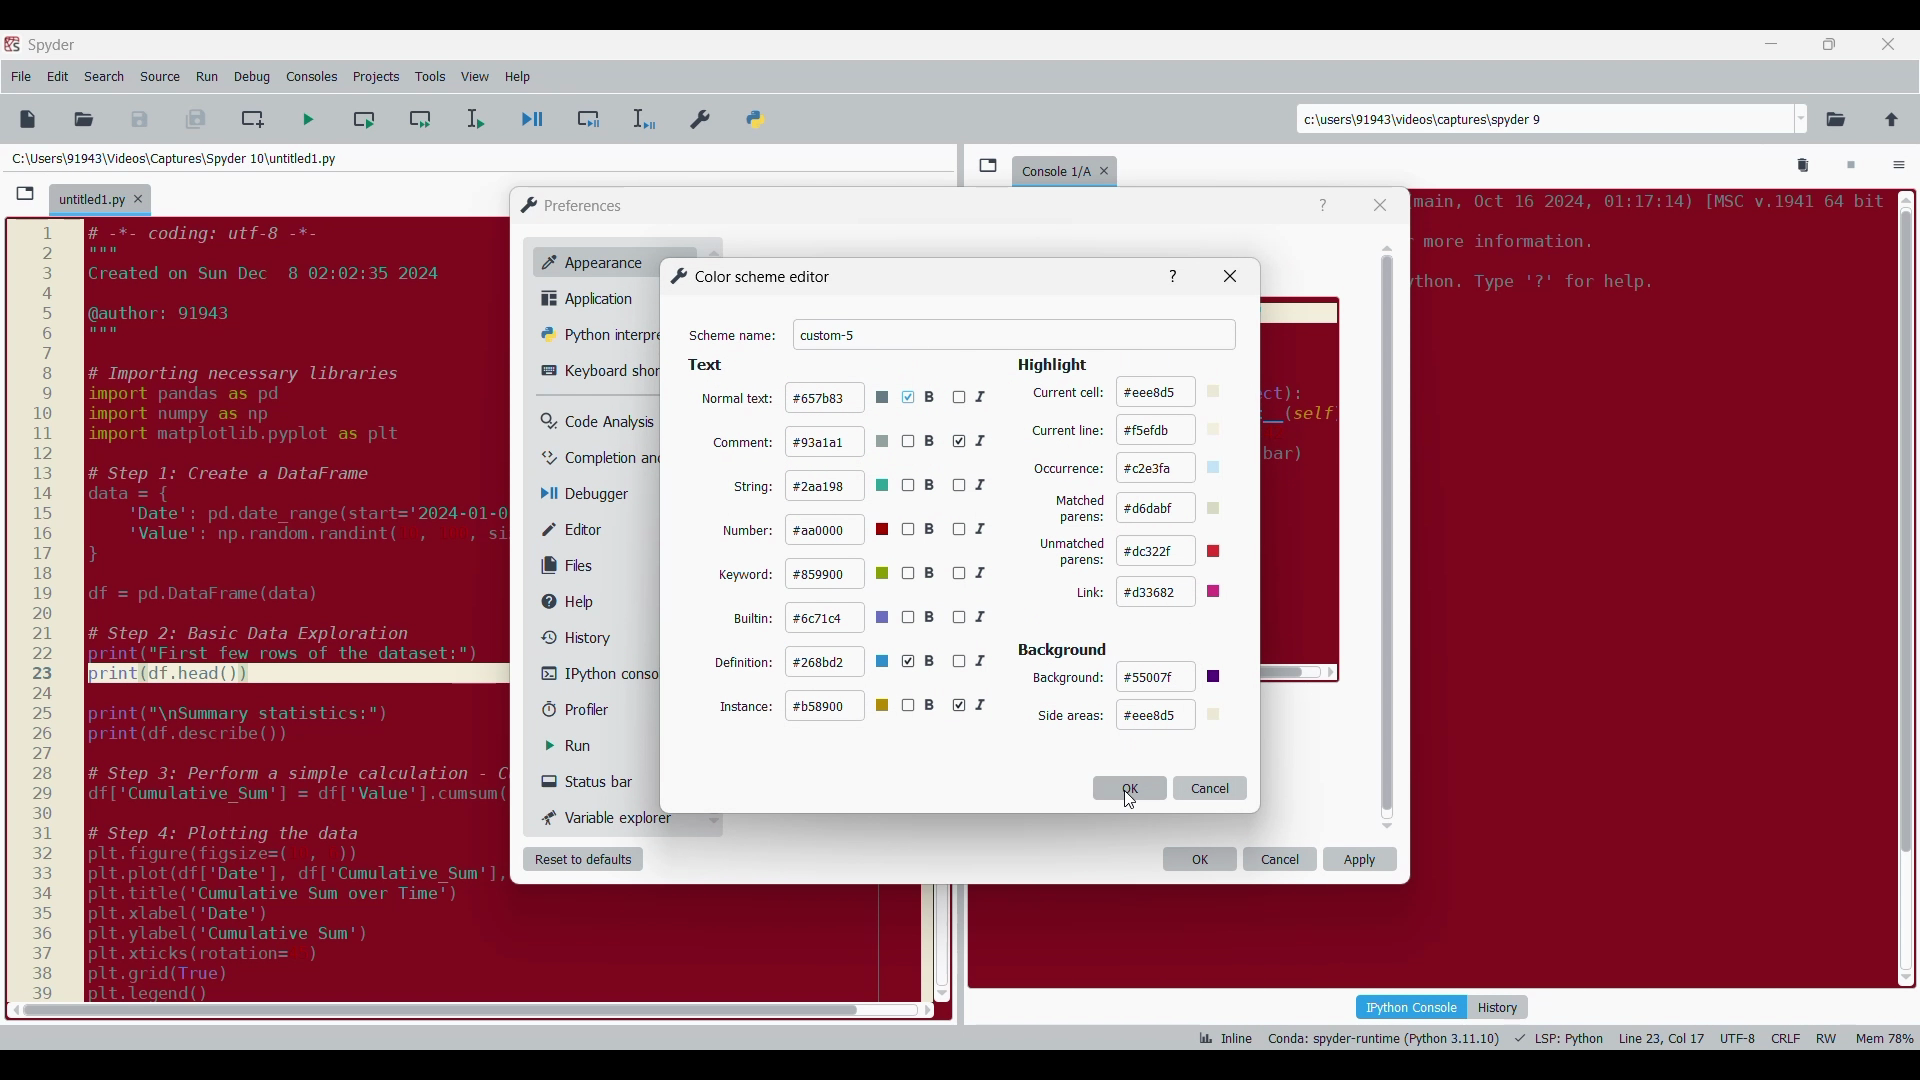  What do you see at coordinates (836, 440) in the screenshot?
I see `#93alal` at bounding box center [836, 440].